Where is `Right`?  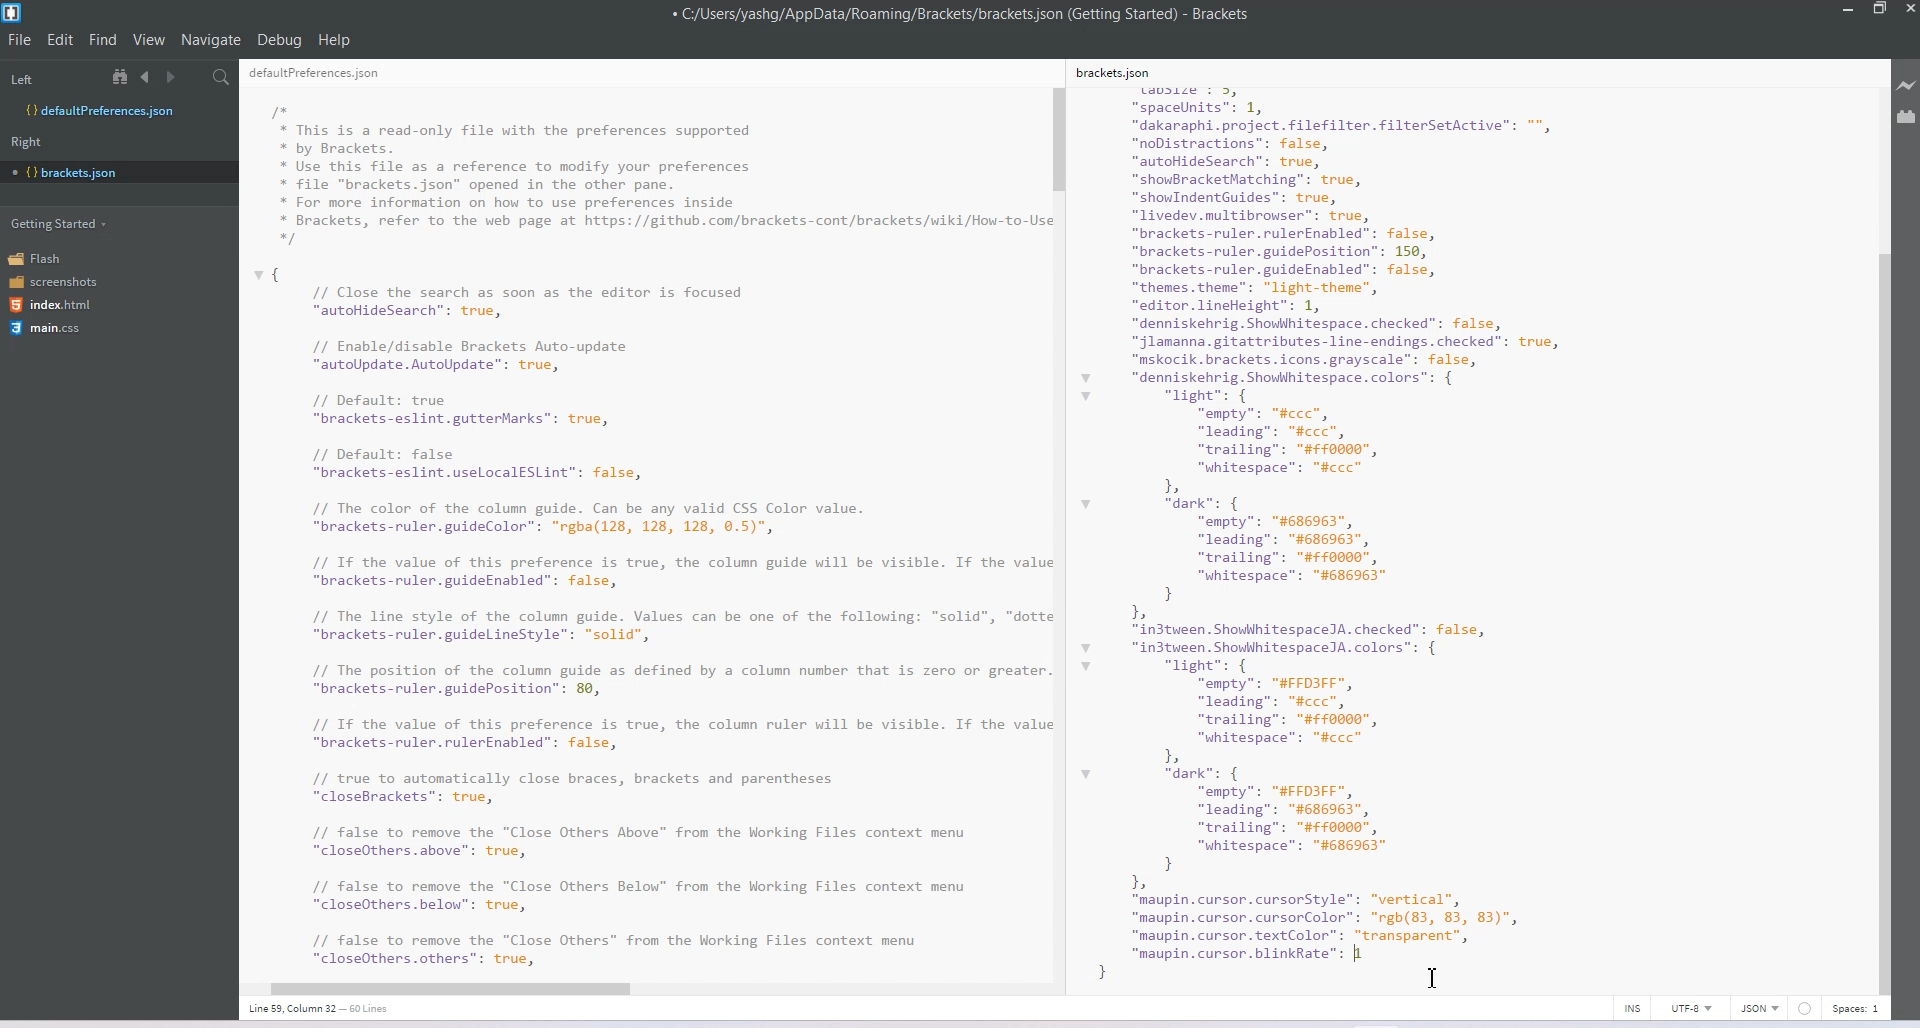 Right is located at coordinates (26, 142).